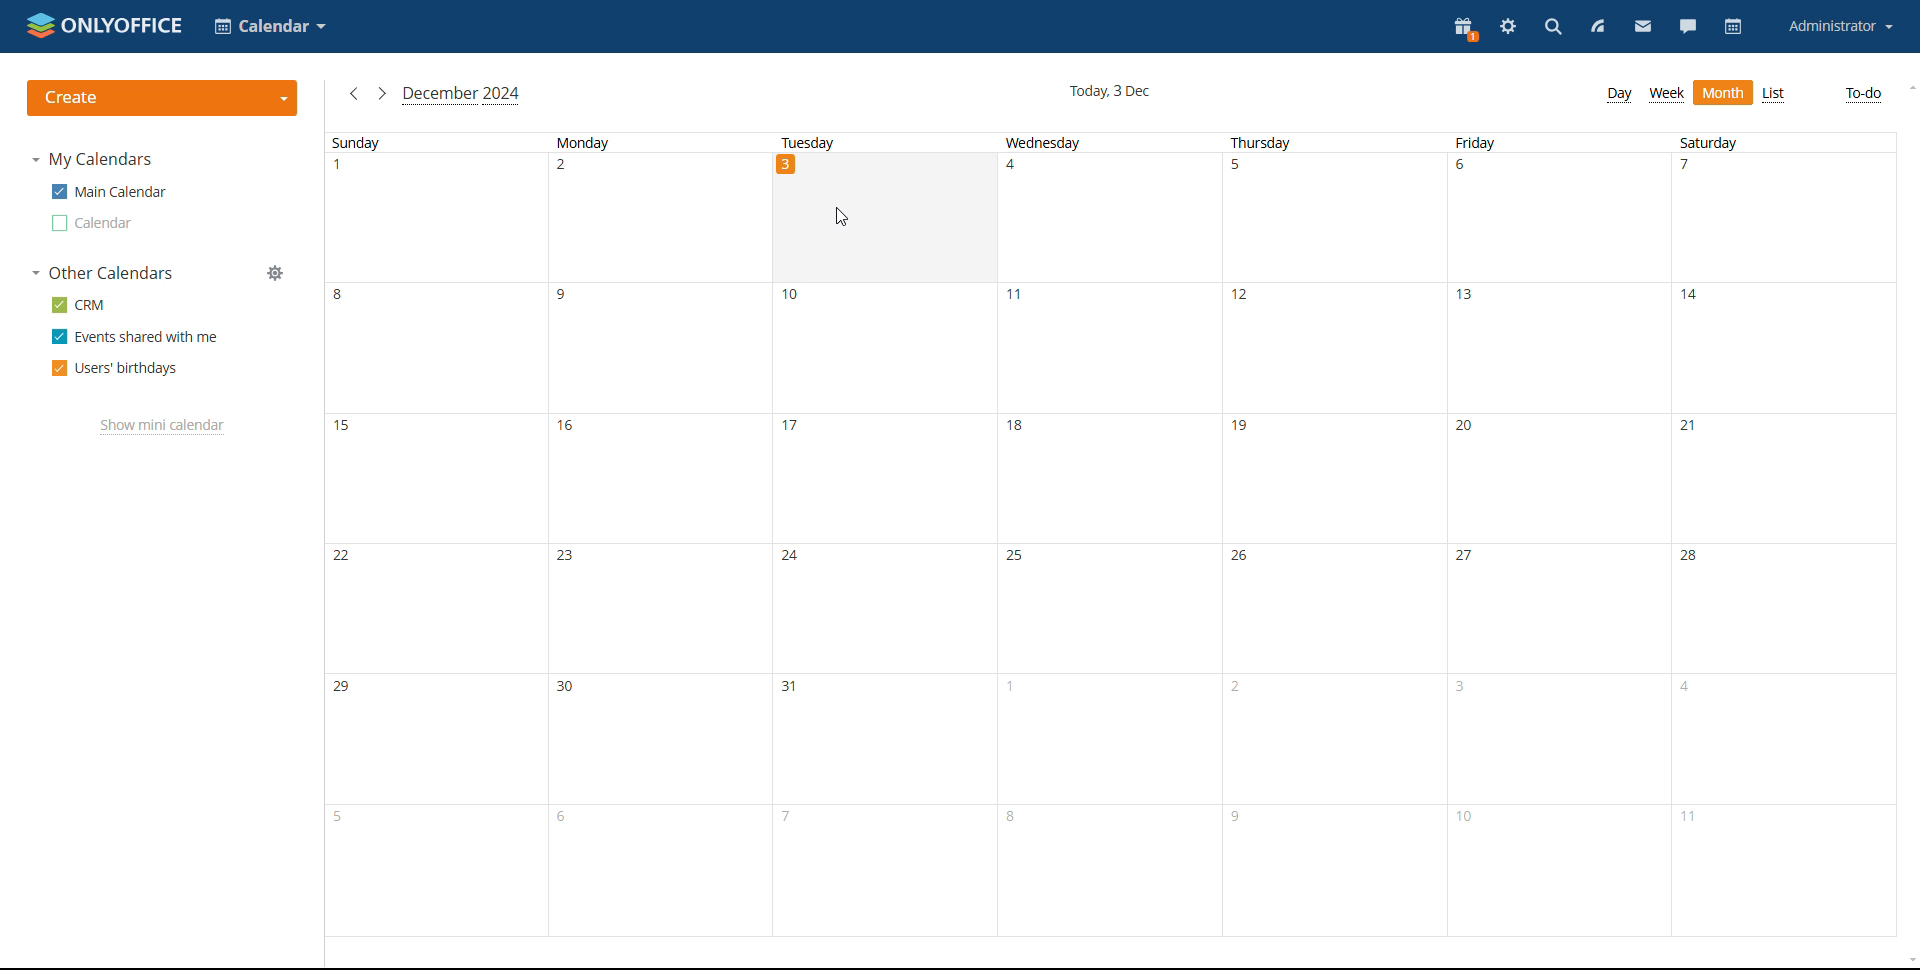  Describe the element at coordinates (1865, 95) in the screenshot. I see `to-do` at that location.